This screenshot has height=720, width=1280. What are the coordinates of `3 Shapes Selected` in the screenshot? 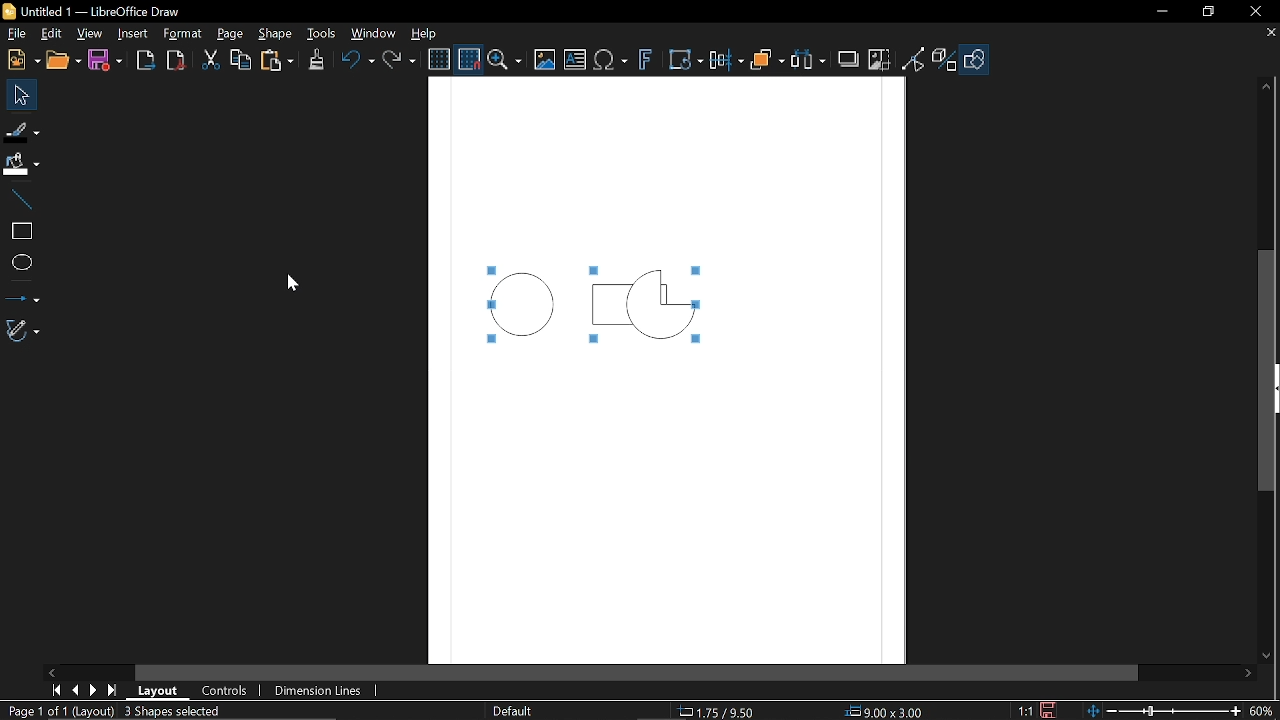 It's located at (199, 711).